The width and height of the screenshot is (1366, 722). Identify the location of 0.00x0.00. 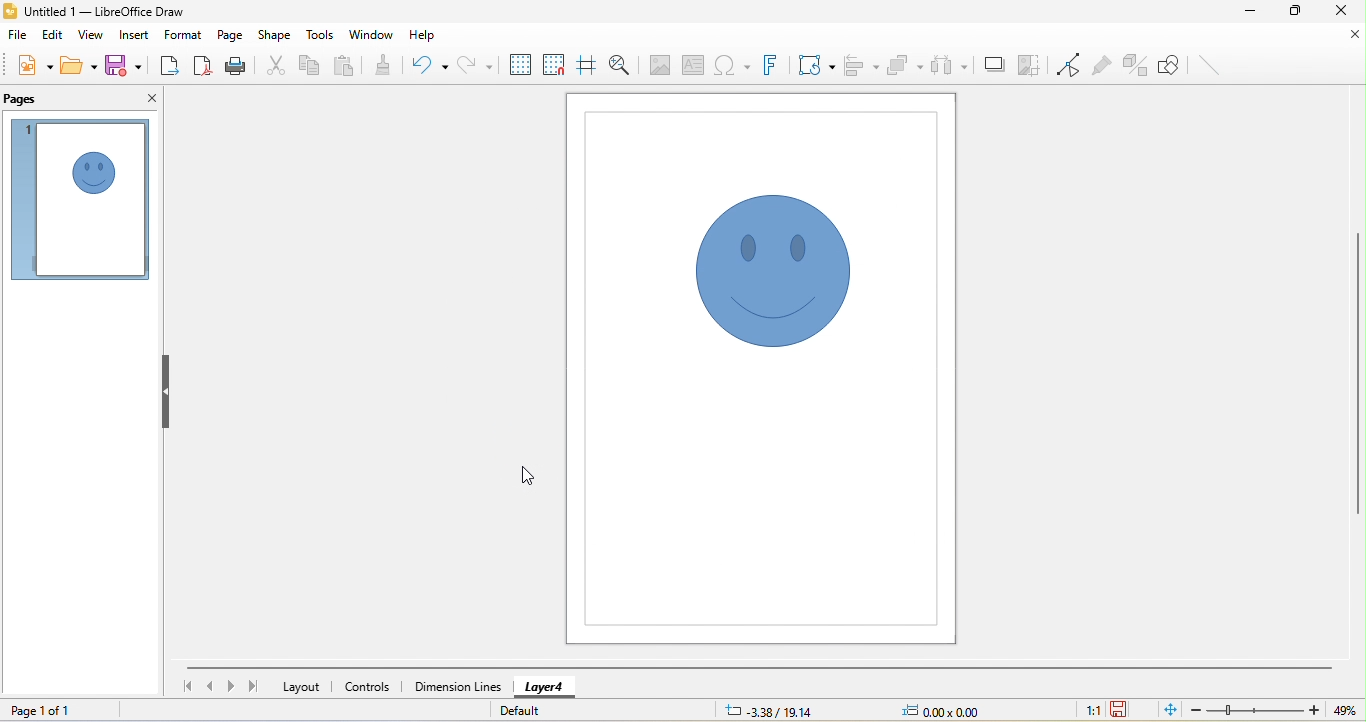
(950, 709).